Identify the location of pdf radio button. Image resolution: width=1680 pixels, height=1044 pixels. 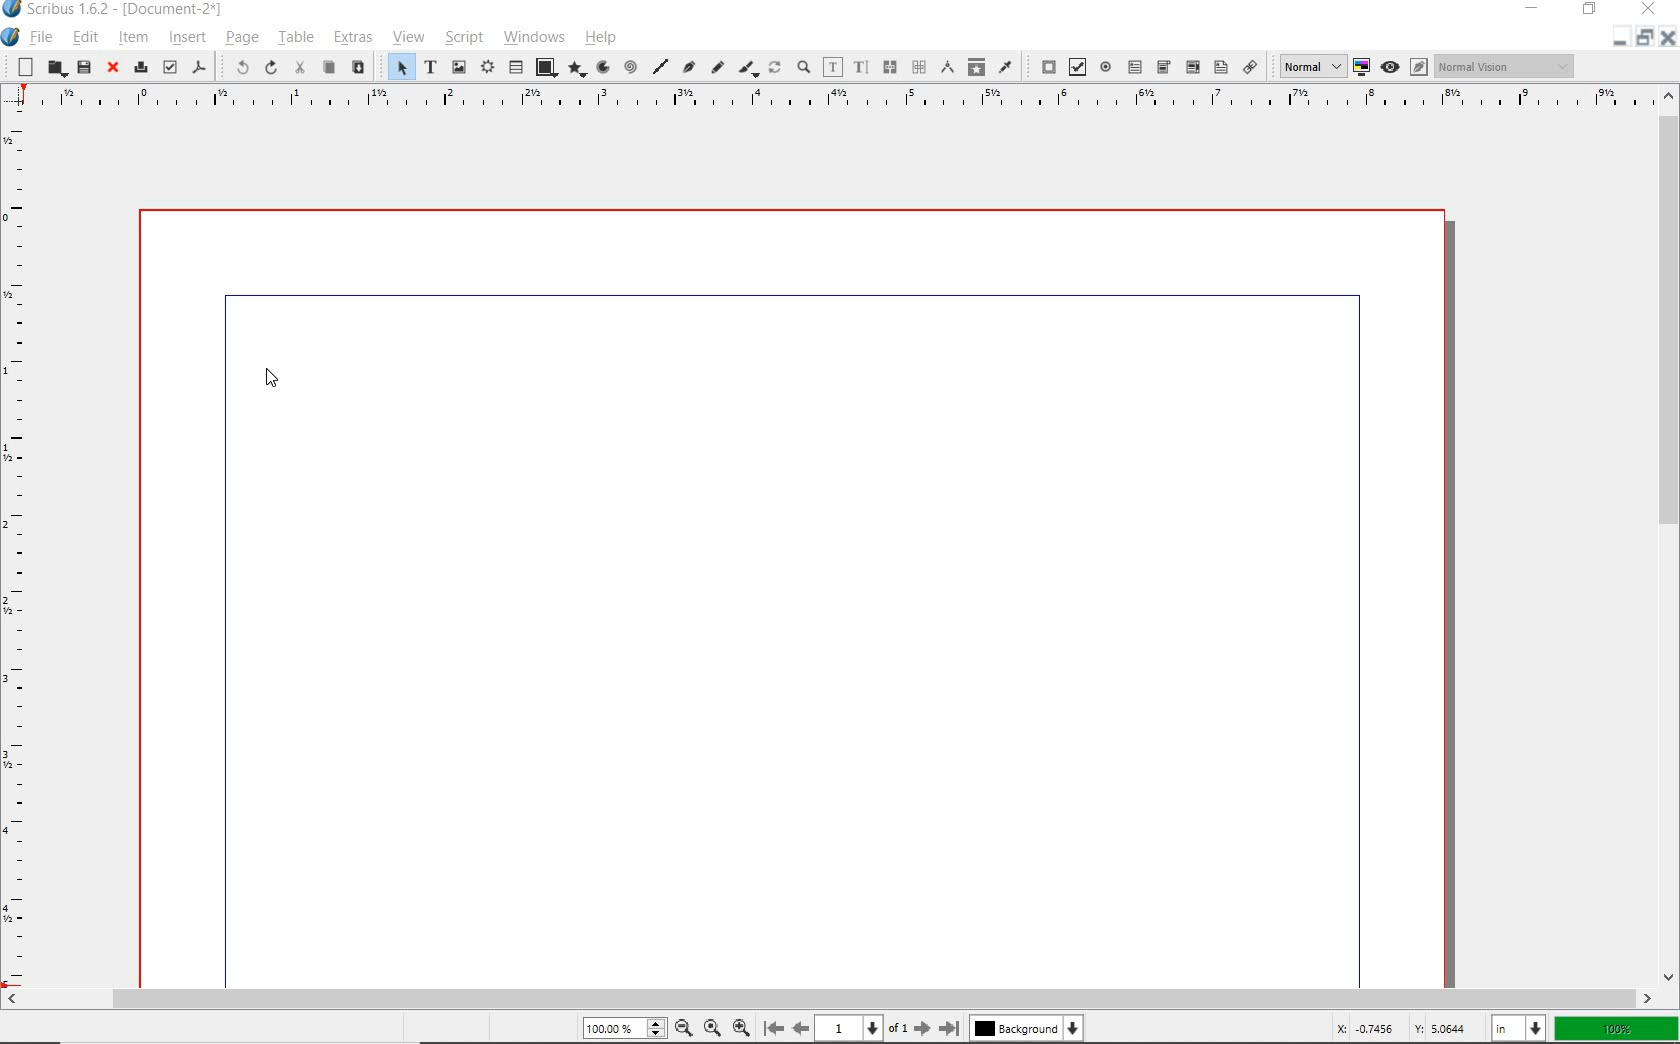
(1105, 67).